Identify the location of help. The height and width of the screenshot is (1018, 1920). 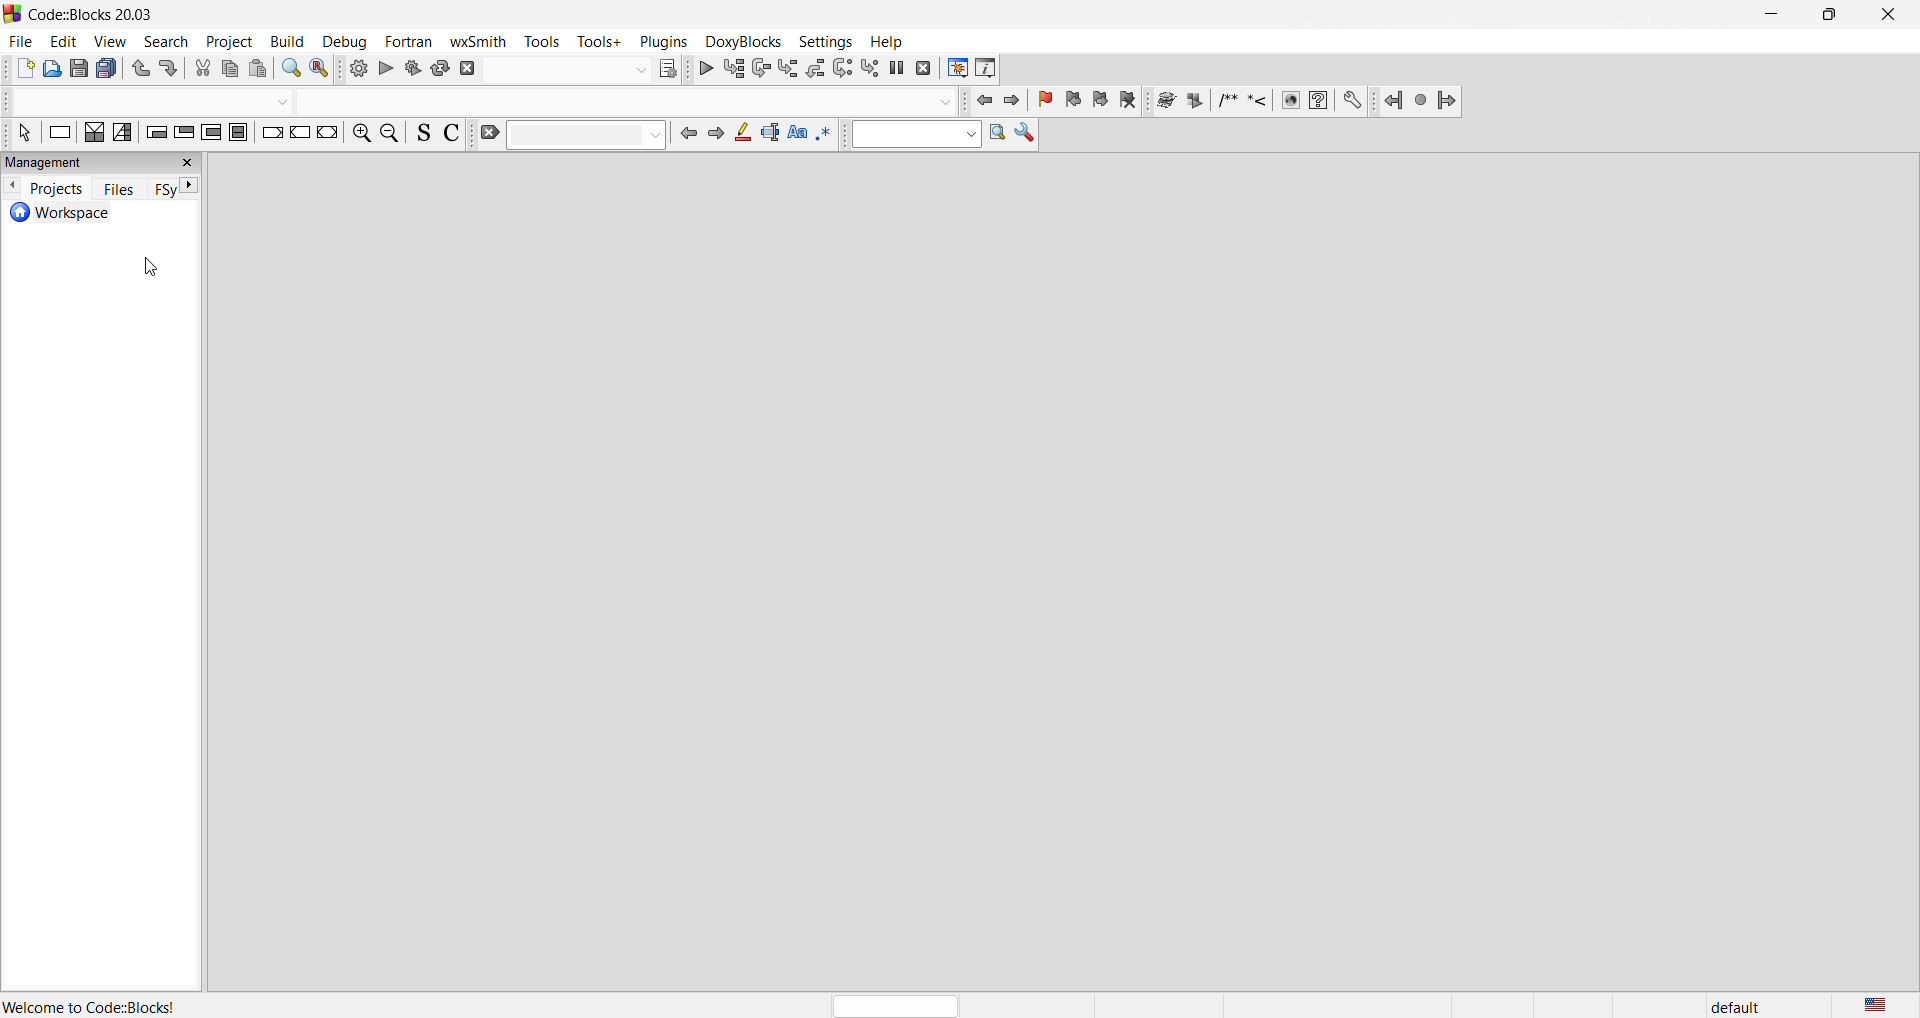
(889, 42).